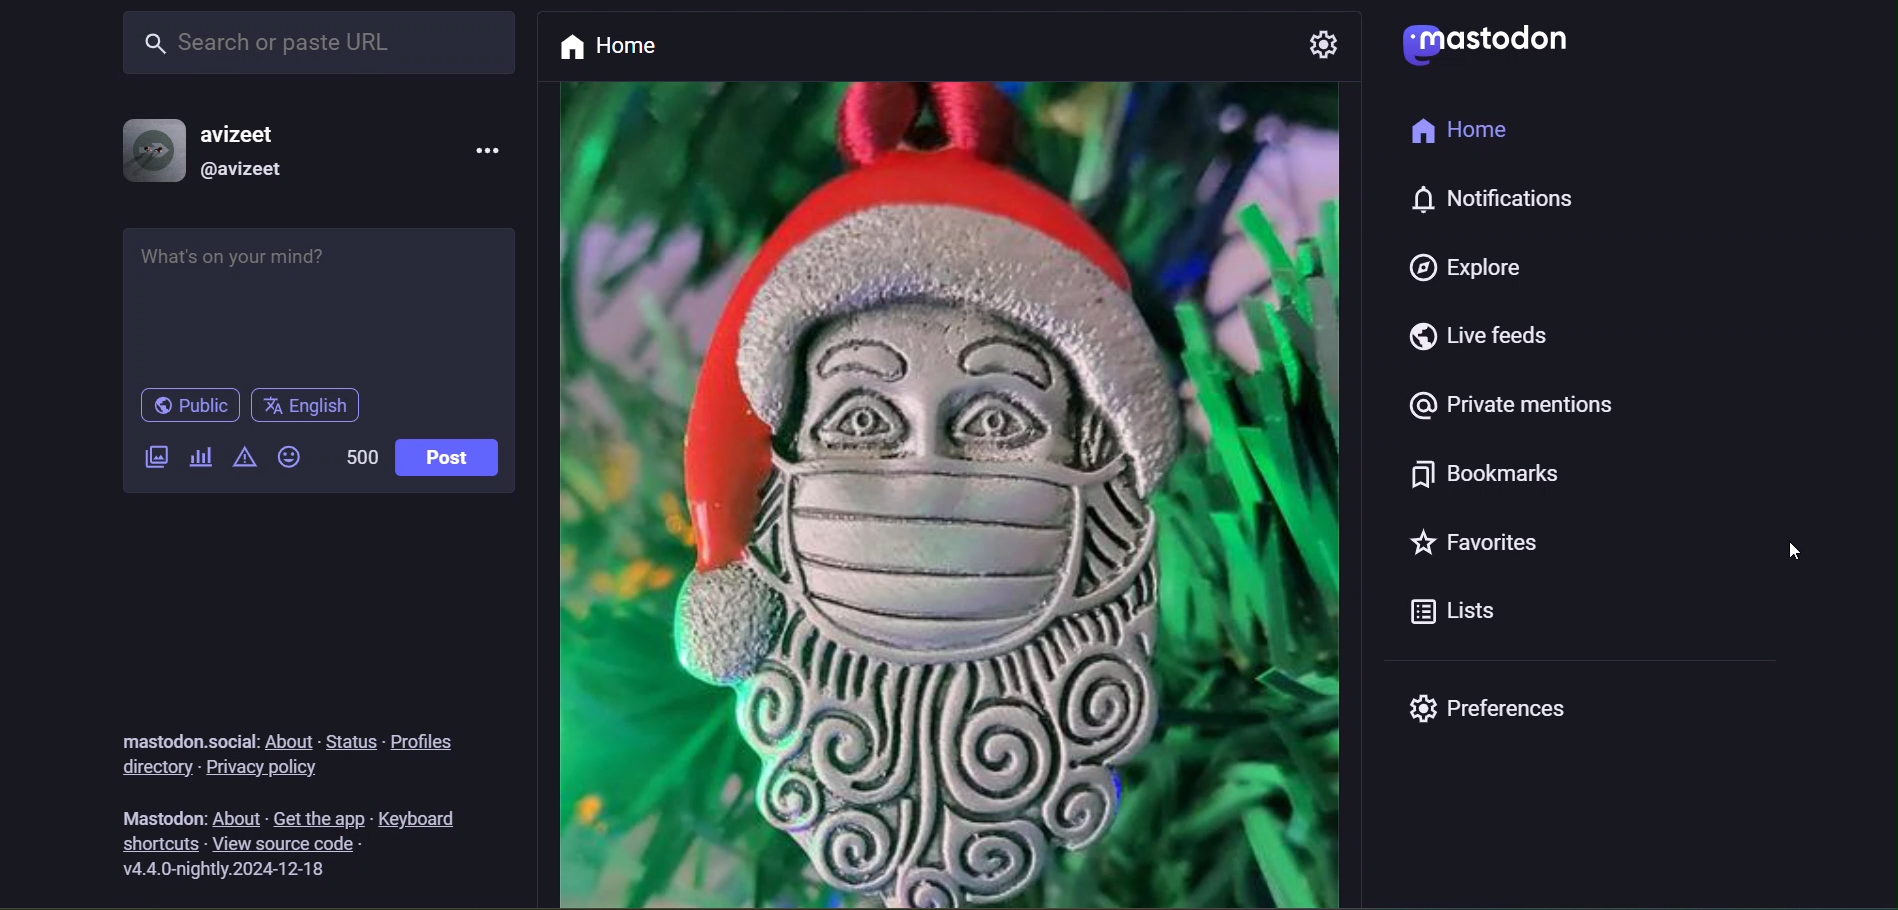  What do you see at coordinates (444, 816) in the screenshot?
I see `keyboard` at bounding box center [444, 816].